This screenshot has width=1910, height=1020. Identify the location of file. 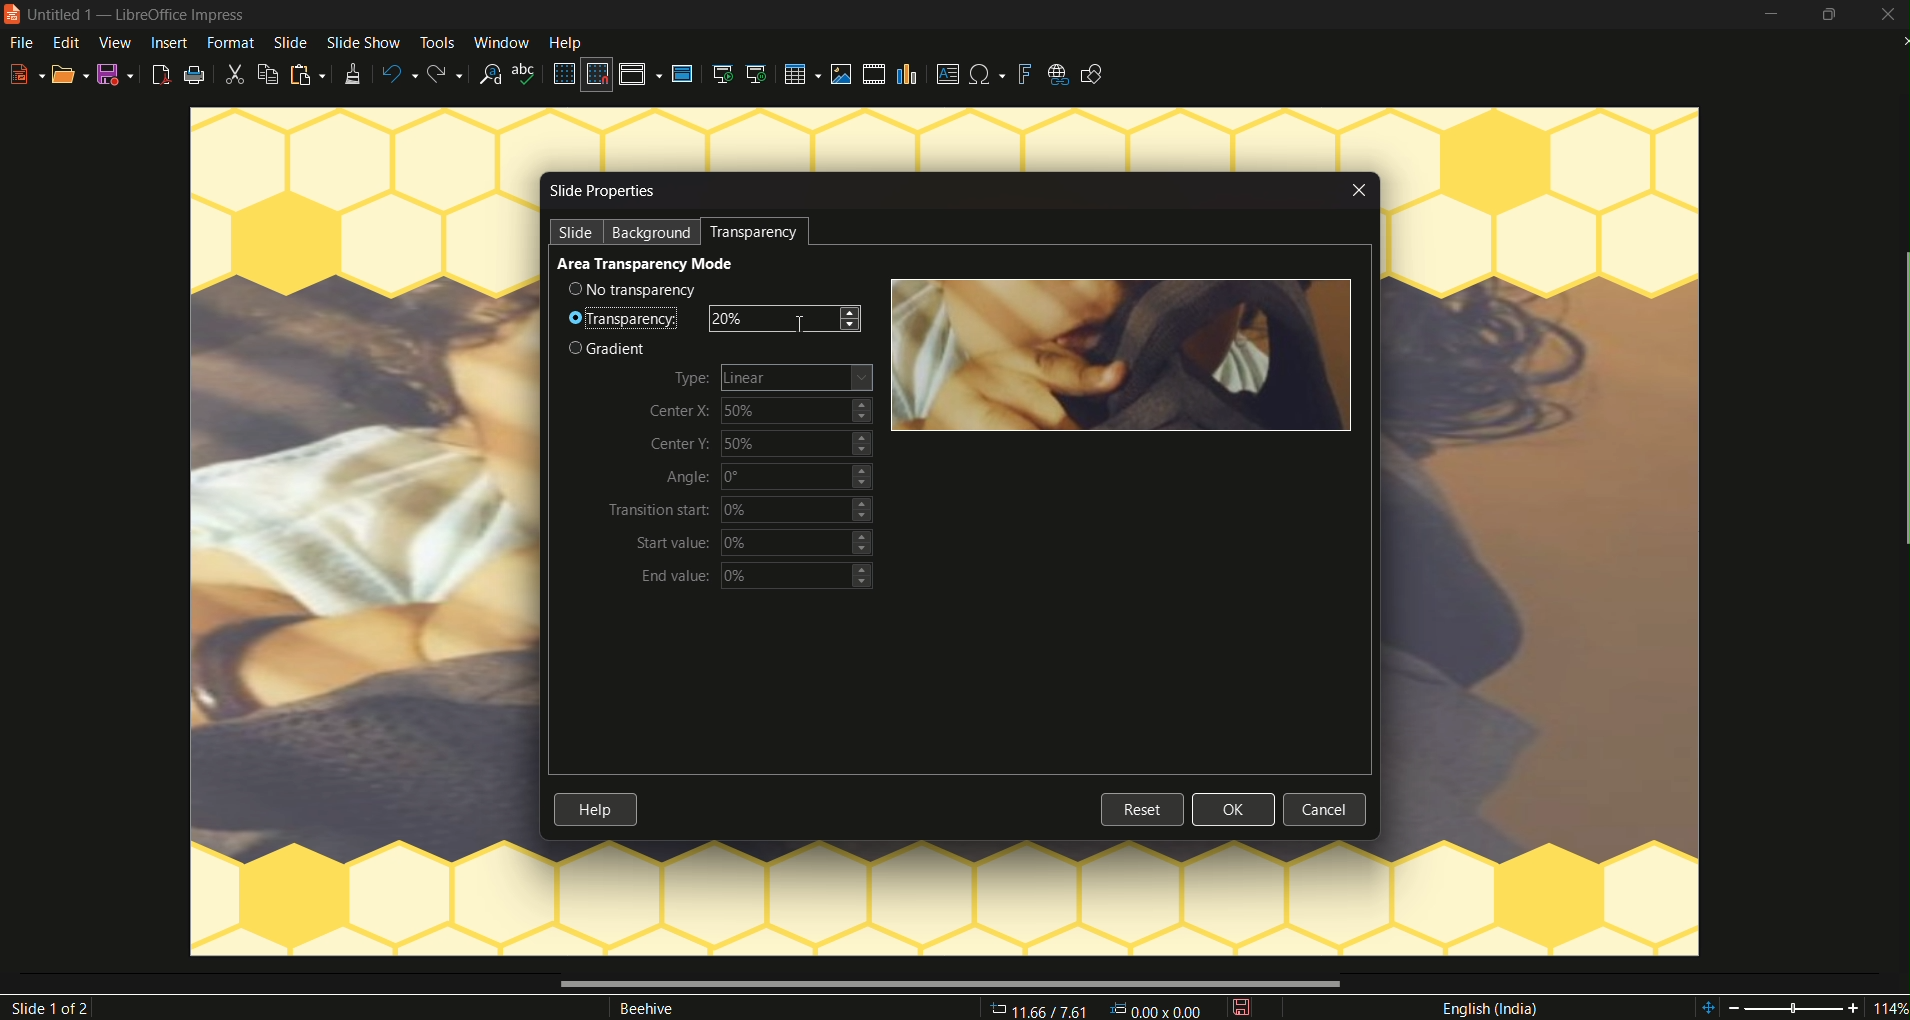
(20, 41).